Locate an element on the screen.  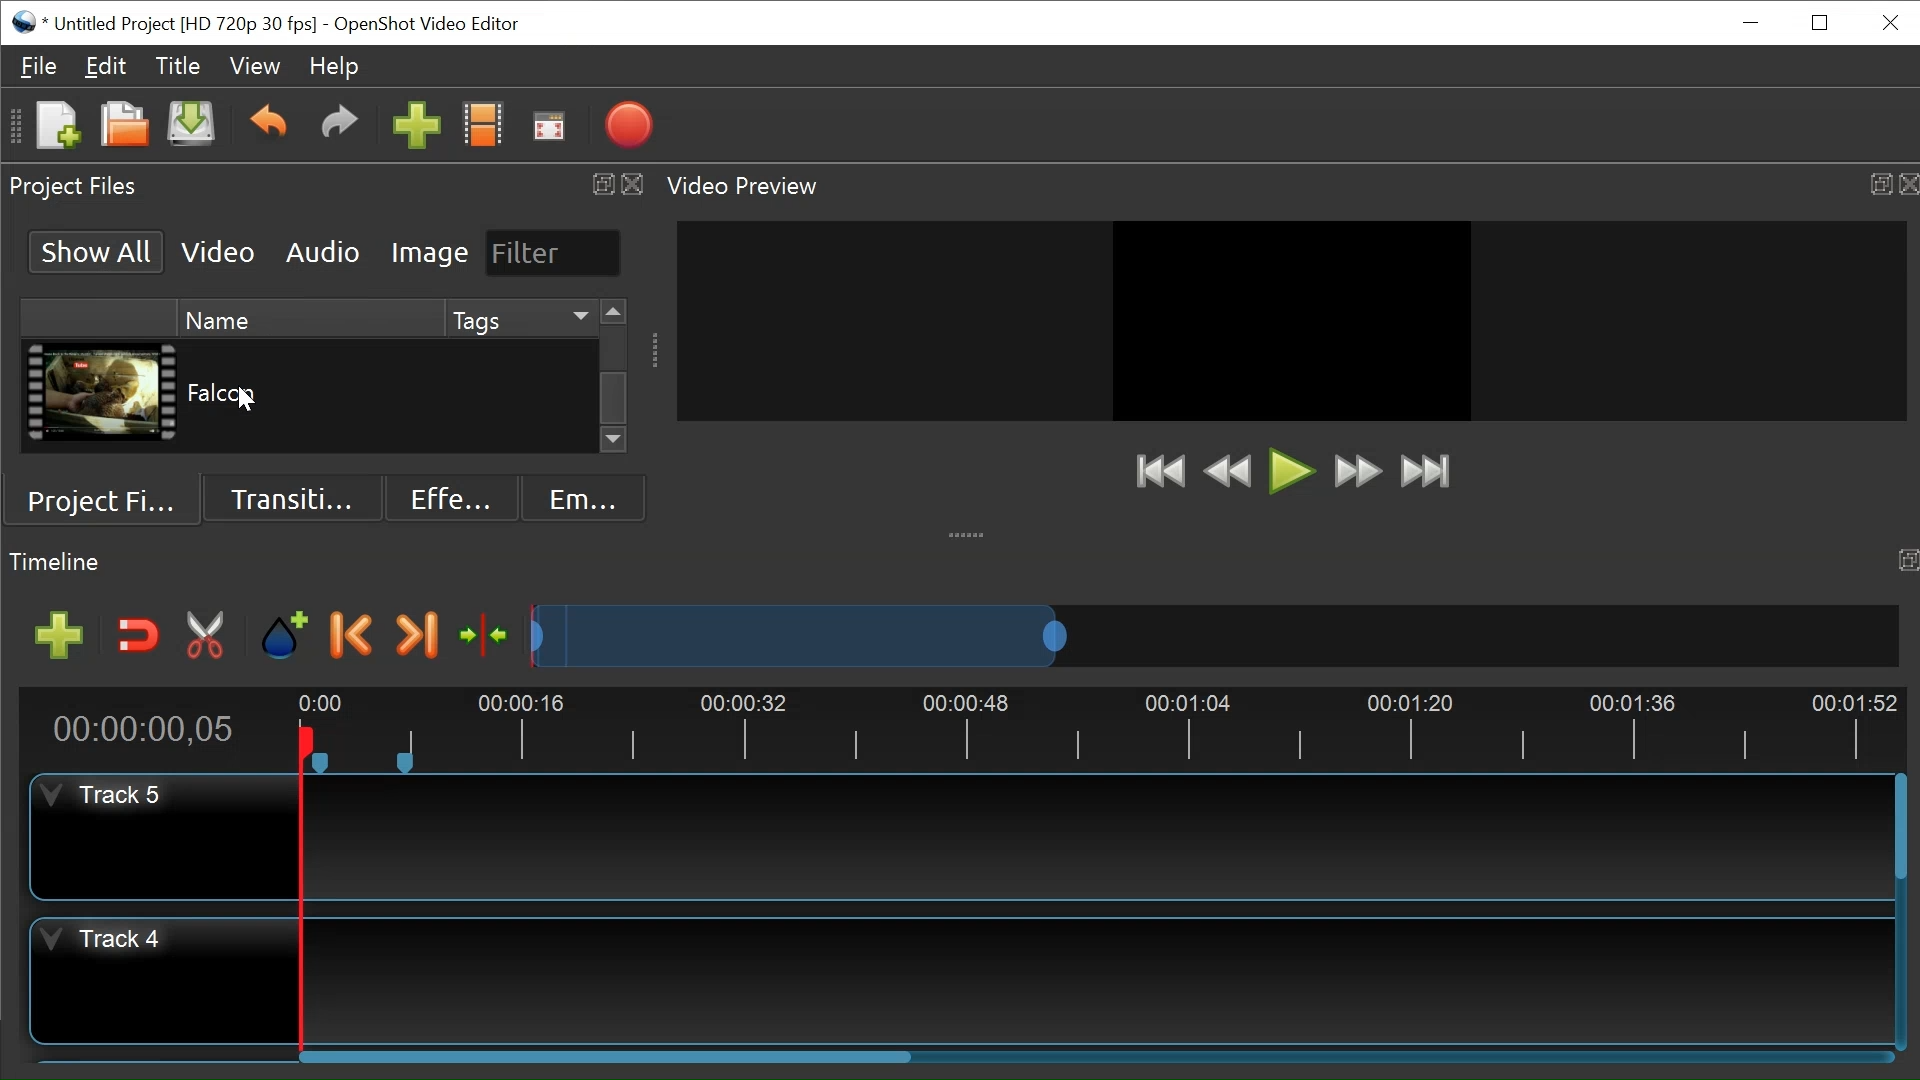
OpenShot Video Editor is located at coordinates (424, 24).